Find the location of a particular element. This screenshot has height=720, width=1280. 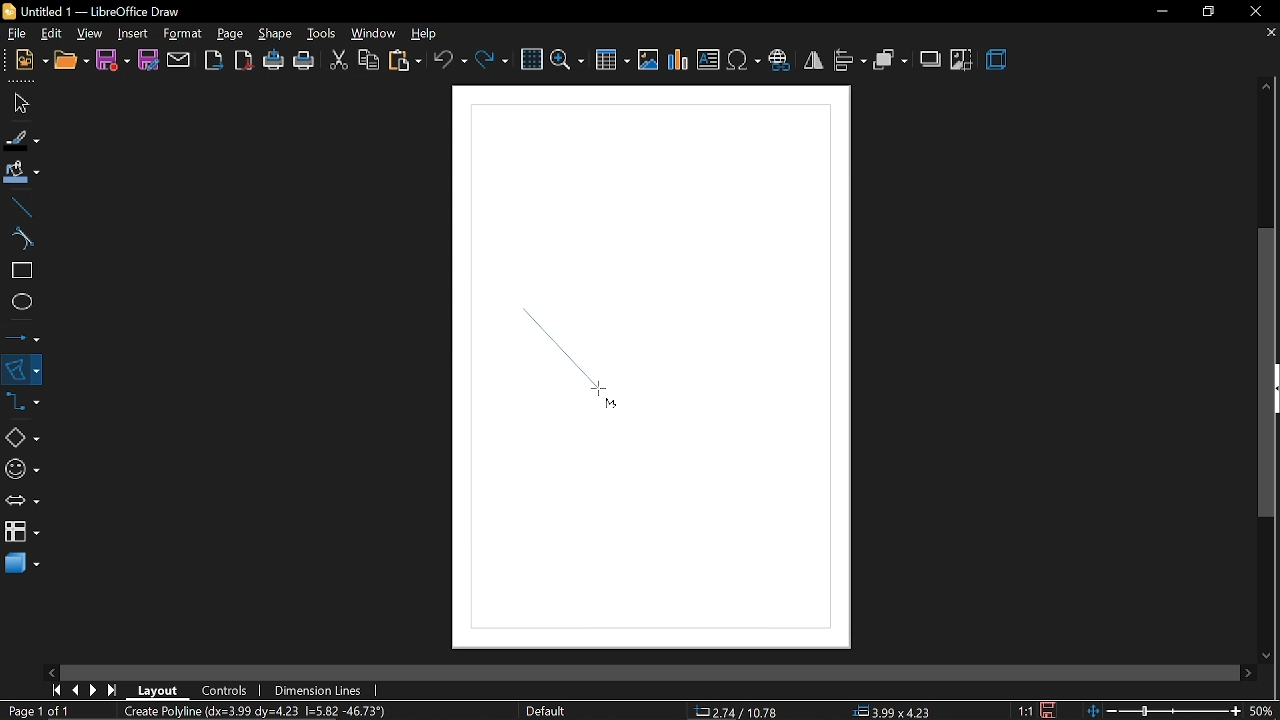

Create Polviine (dx=3.99 dv=4.23 |=582 -46.73%) is located at coordinates (275, 710).